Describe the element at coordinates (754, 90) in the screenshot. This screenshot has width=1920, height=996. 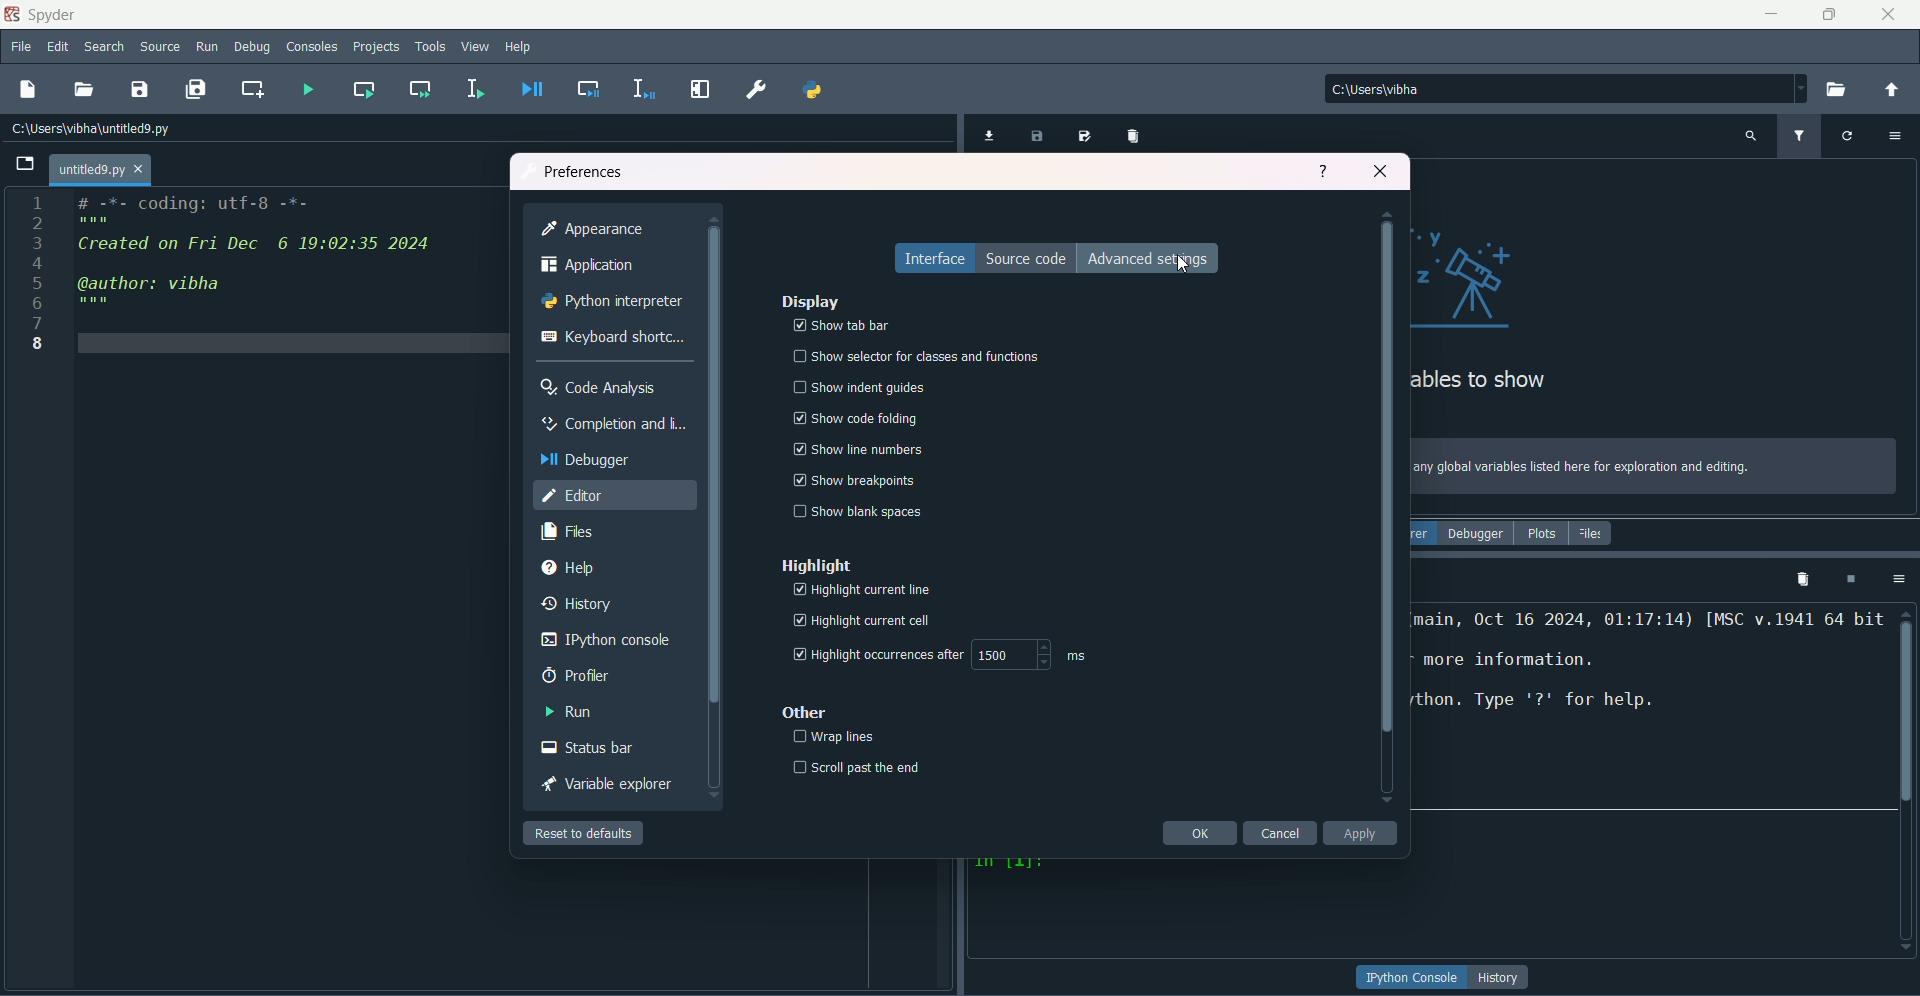
I see `preferences` at that location.